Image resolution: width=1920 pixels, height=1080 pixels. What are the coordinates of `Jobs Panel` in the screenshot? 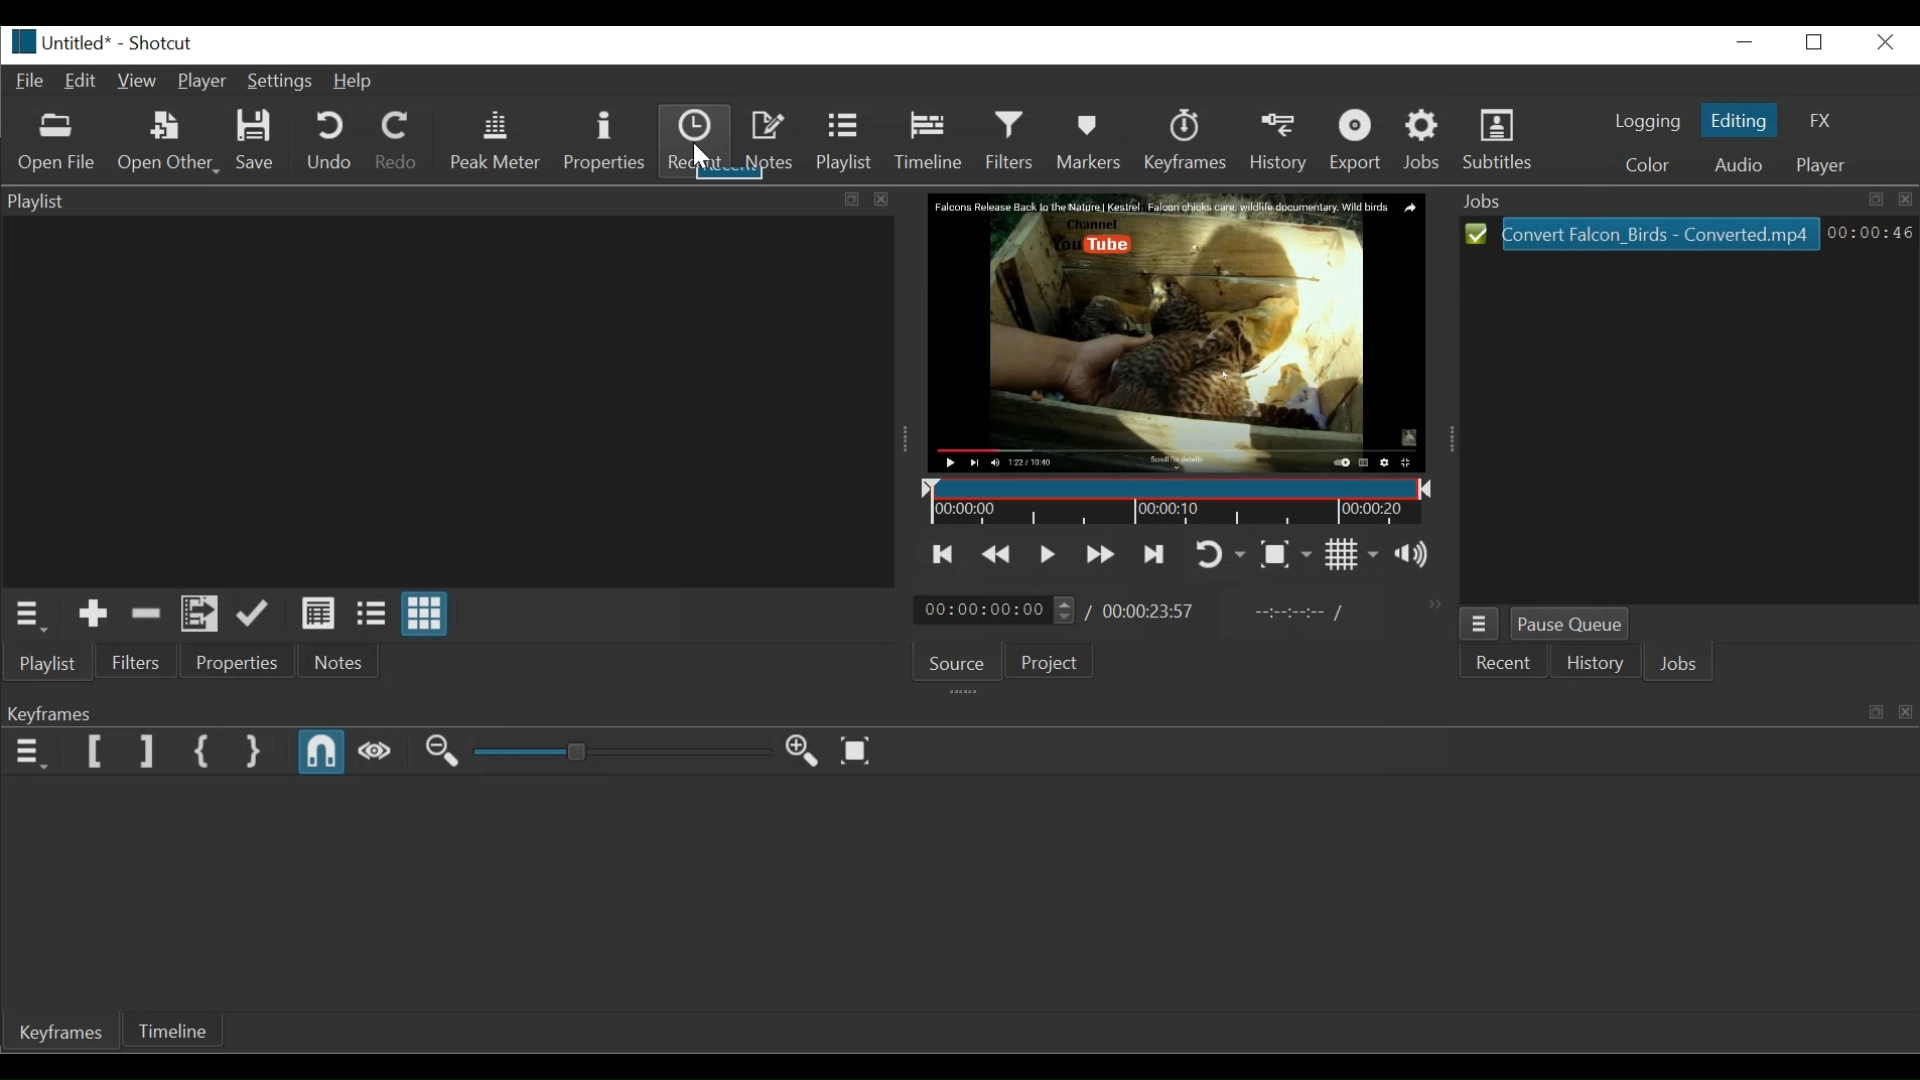 It's located at (1678, 201).